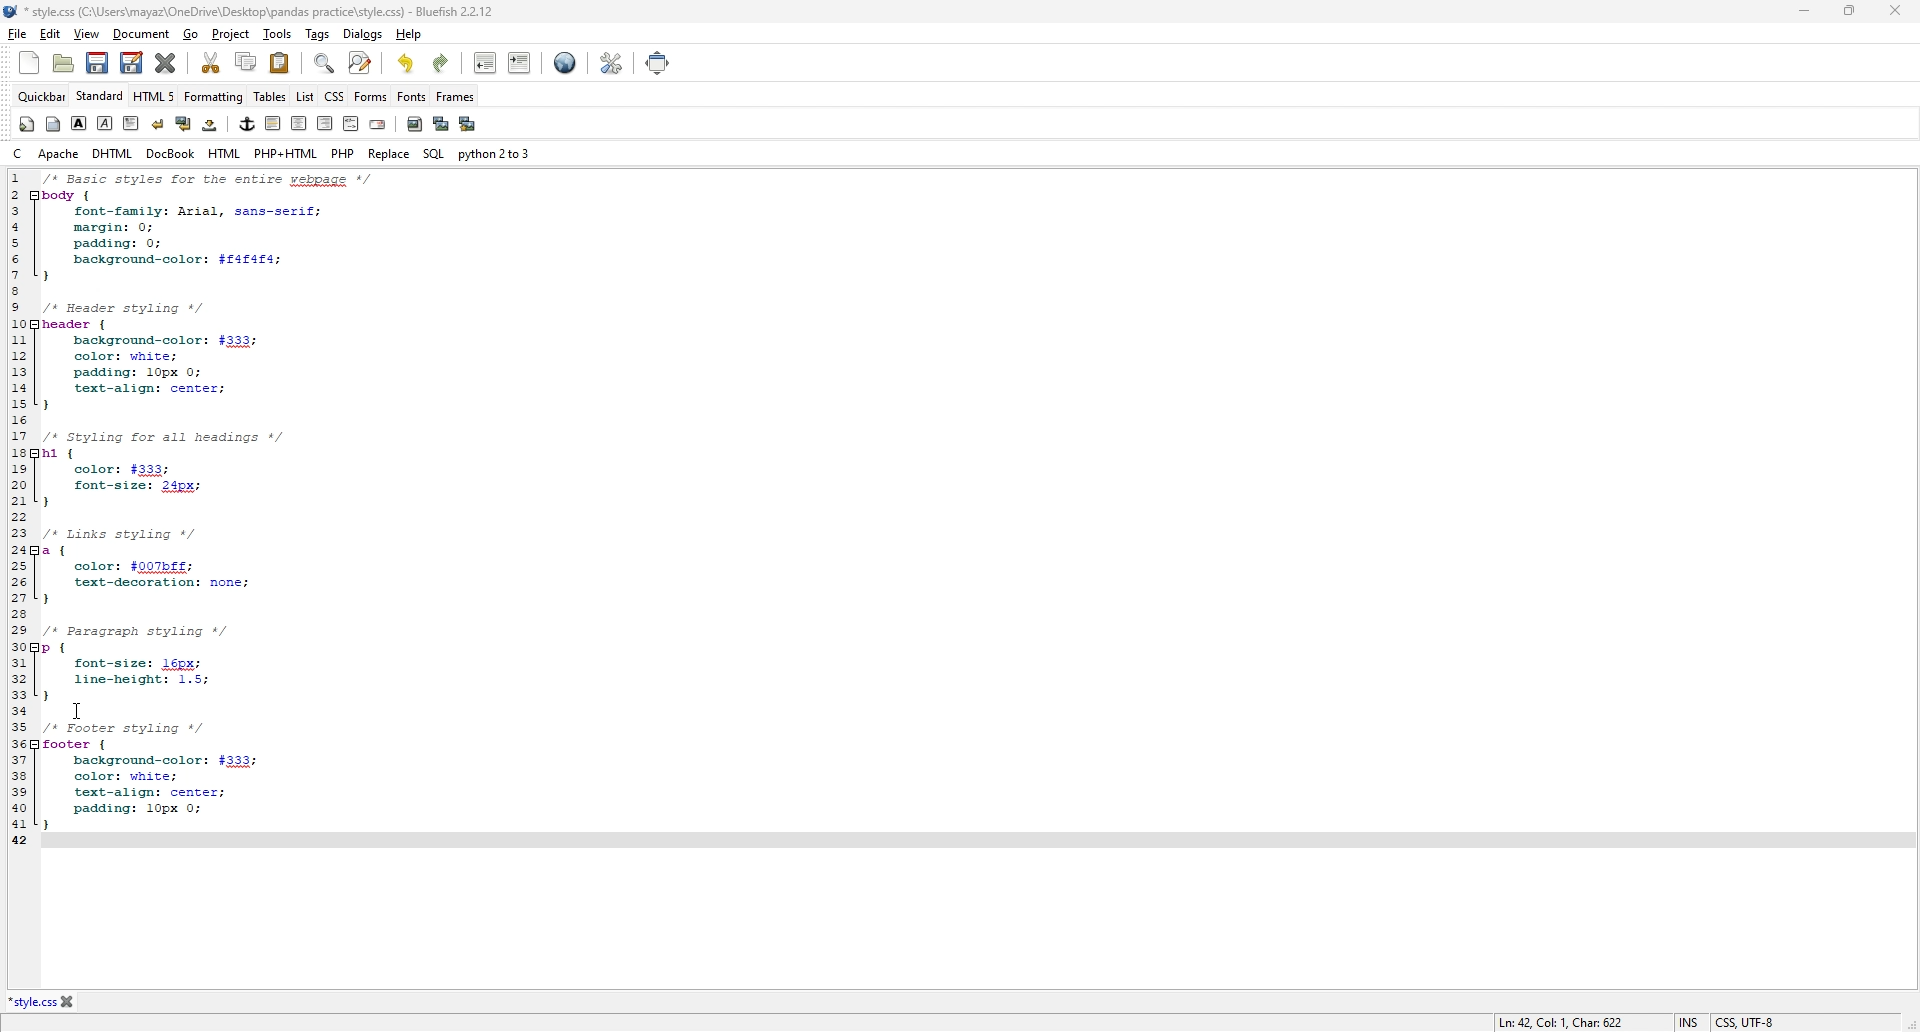 The width and height of the screenshot is (1920, 1032). I want to click on quickbar, so click(42, 97).